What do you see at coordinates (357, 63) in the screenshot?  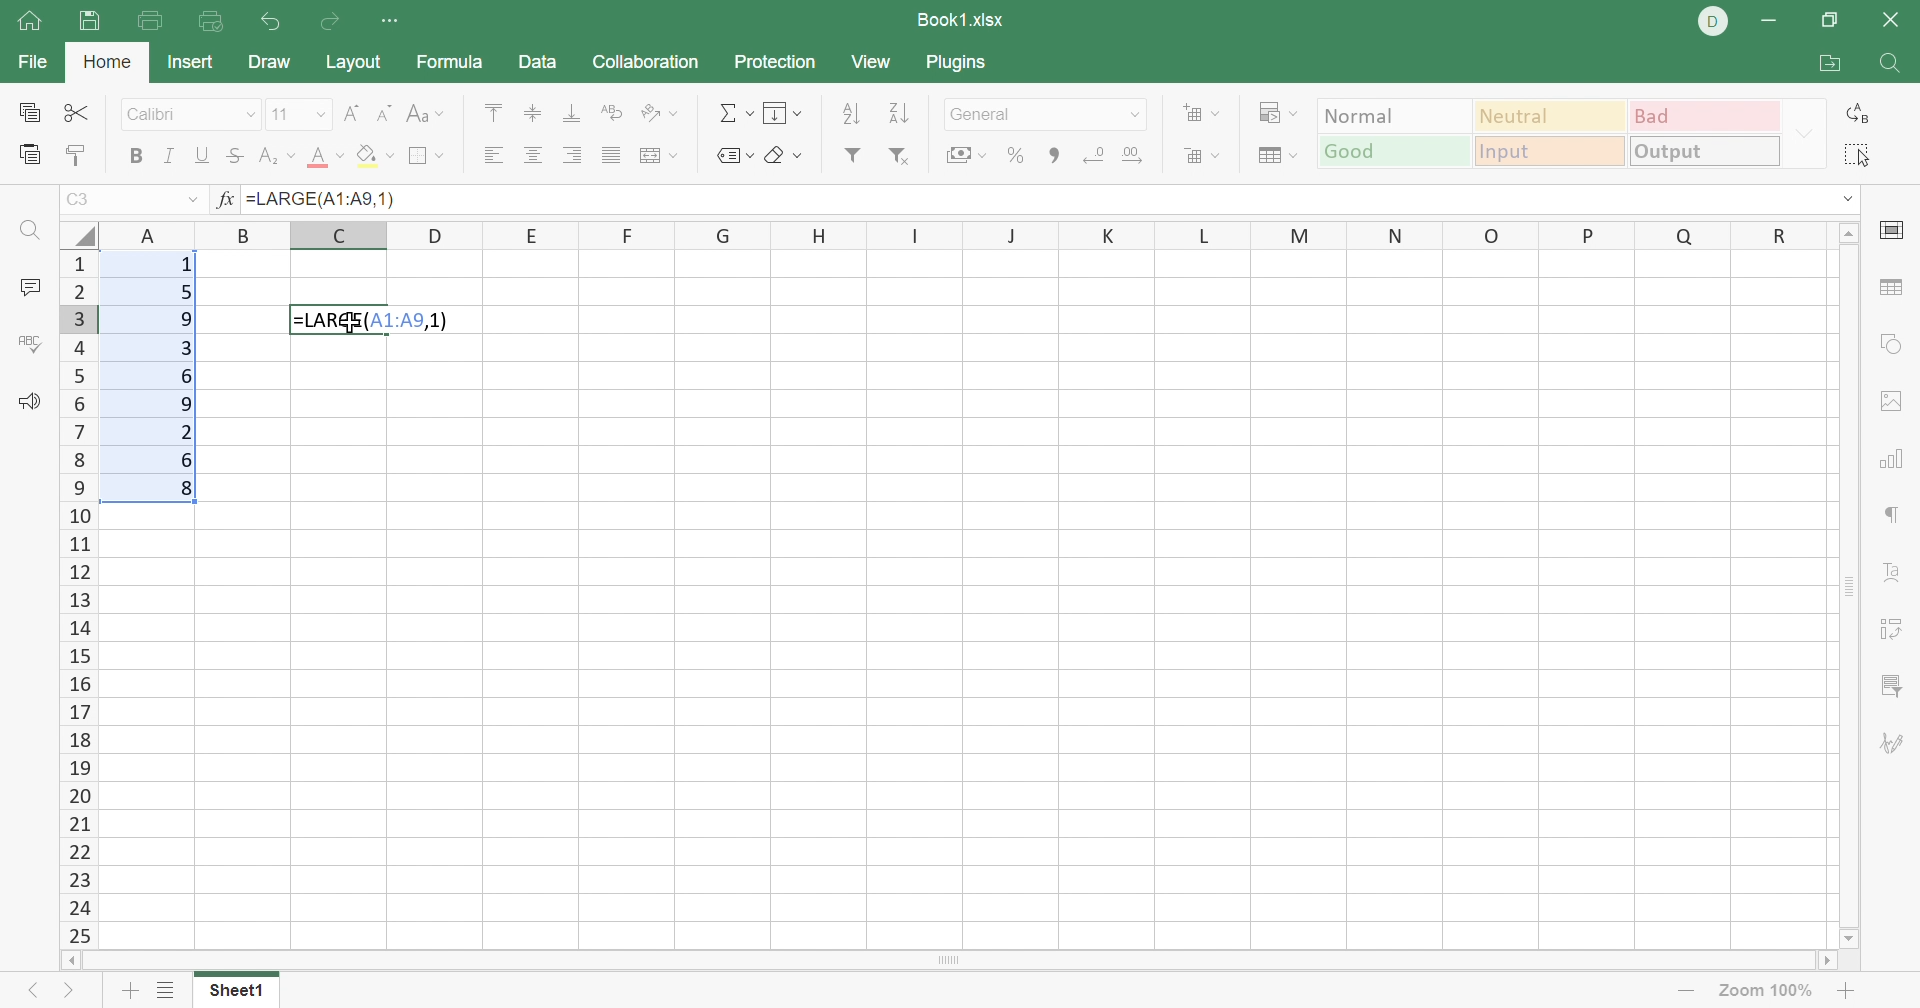 I see `Layout` at bounding box center [357, 63].